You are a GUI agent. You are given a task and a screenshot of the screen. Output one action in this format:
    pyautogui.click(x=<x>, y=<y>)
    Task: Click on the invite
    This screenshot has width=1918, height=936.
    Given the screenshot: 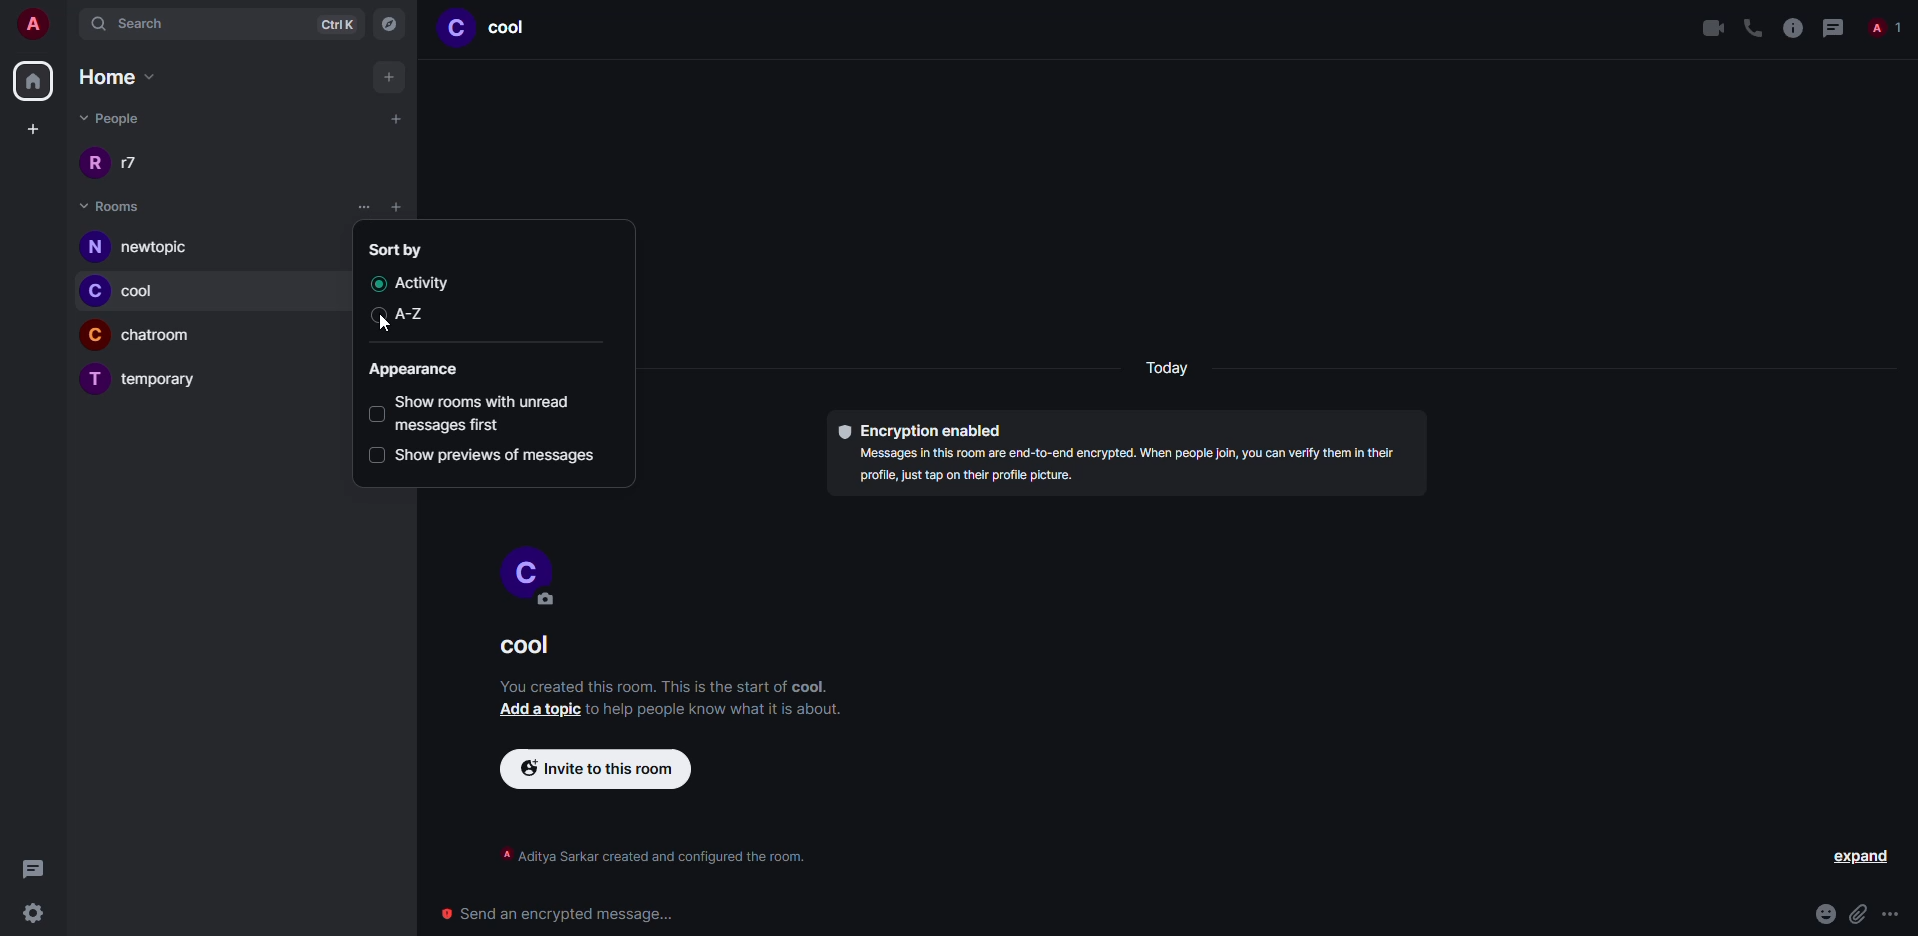 What is the action you would take?
    pyautogui.click(x=594, y=770)
    